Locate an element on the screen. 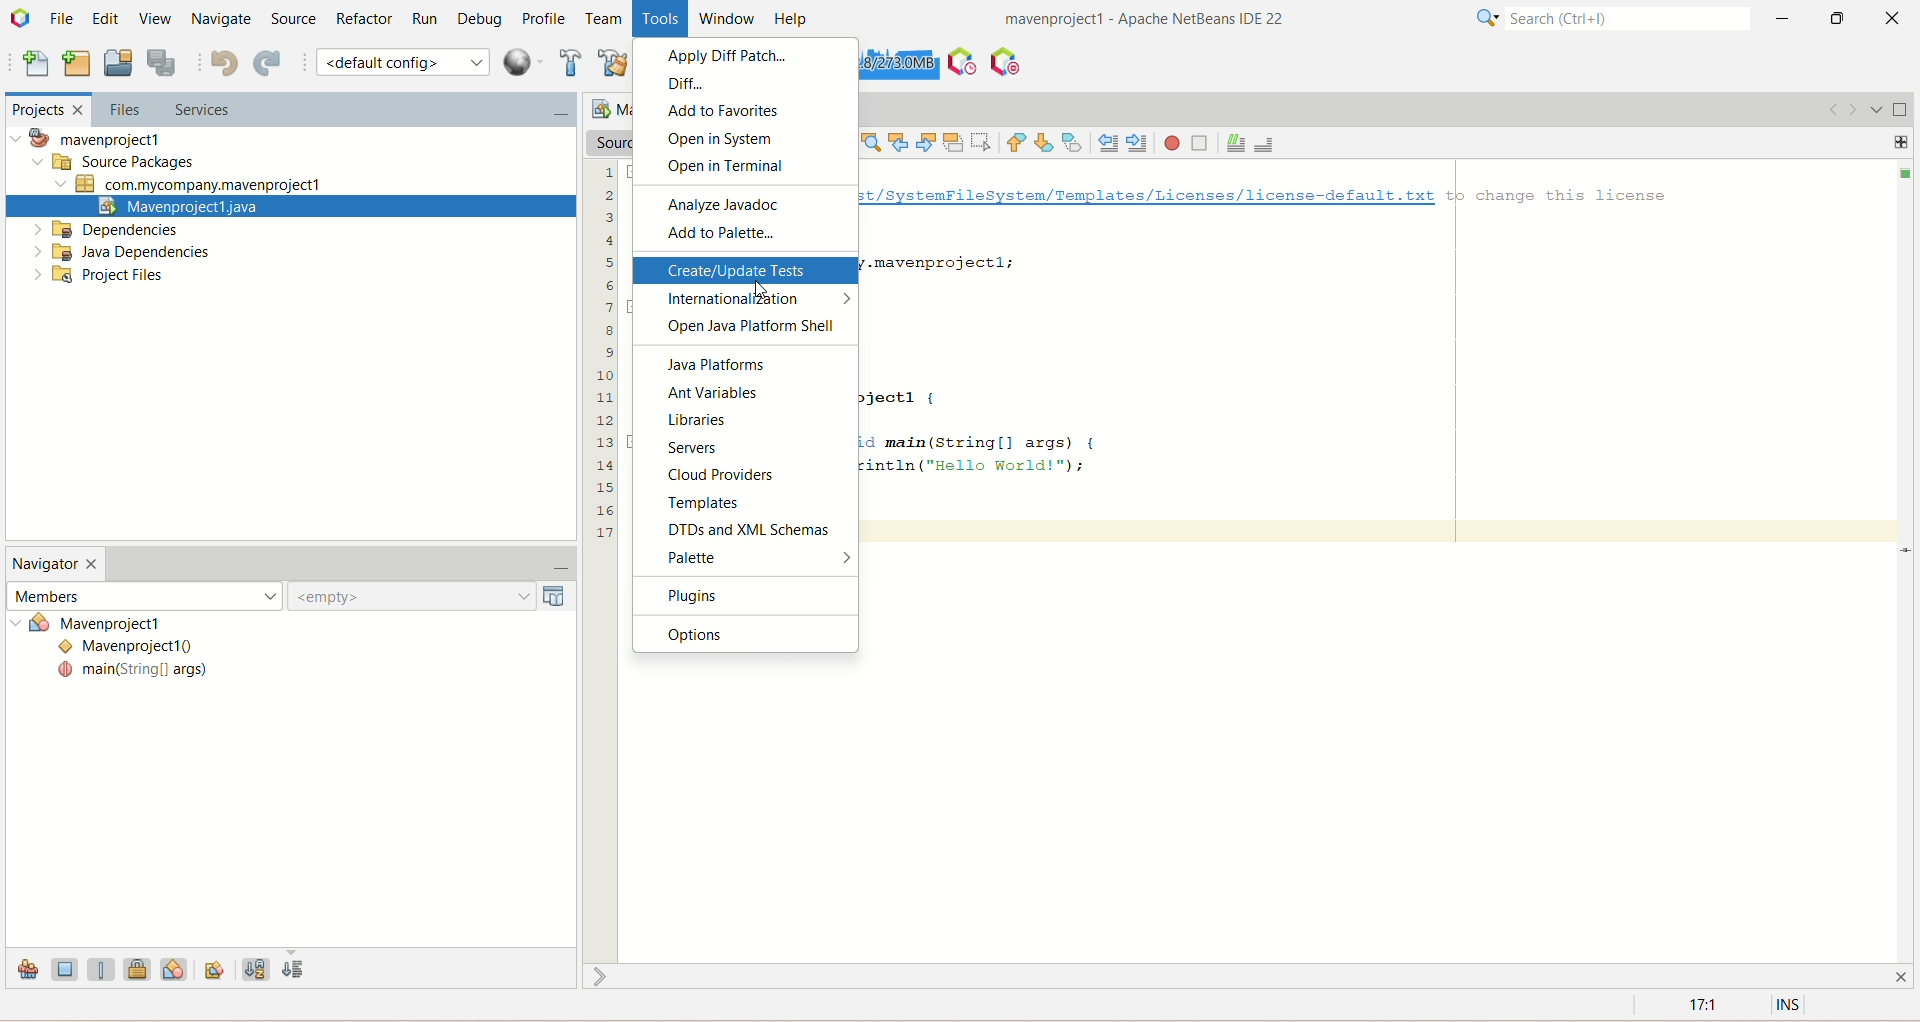 Image resolution: width=1920 pixels, height=1022 pixels. show opened document list is located at coordinates (1875, 108).